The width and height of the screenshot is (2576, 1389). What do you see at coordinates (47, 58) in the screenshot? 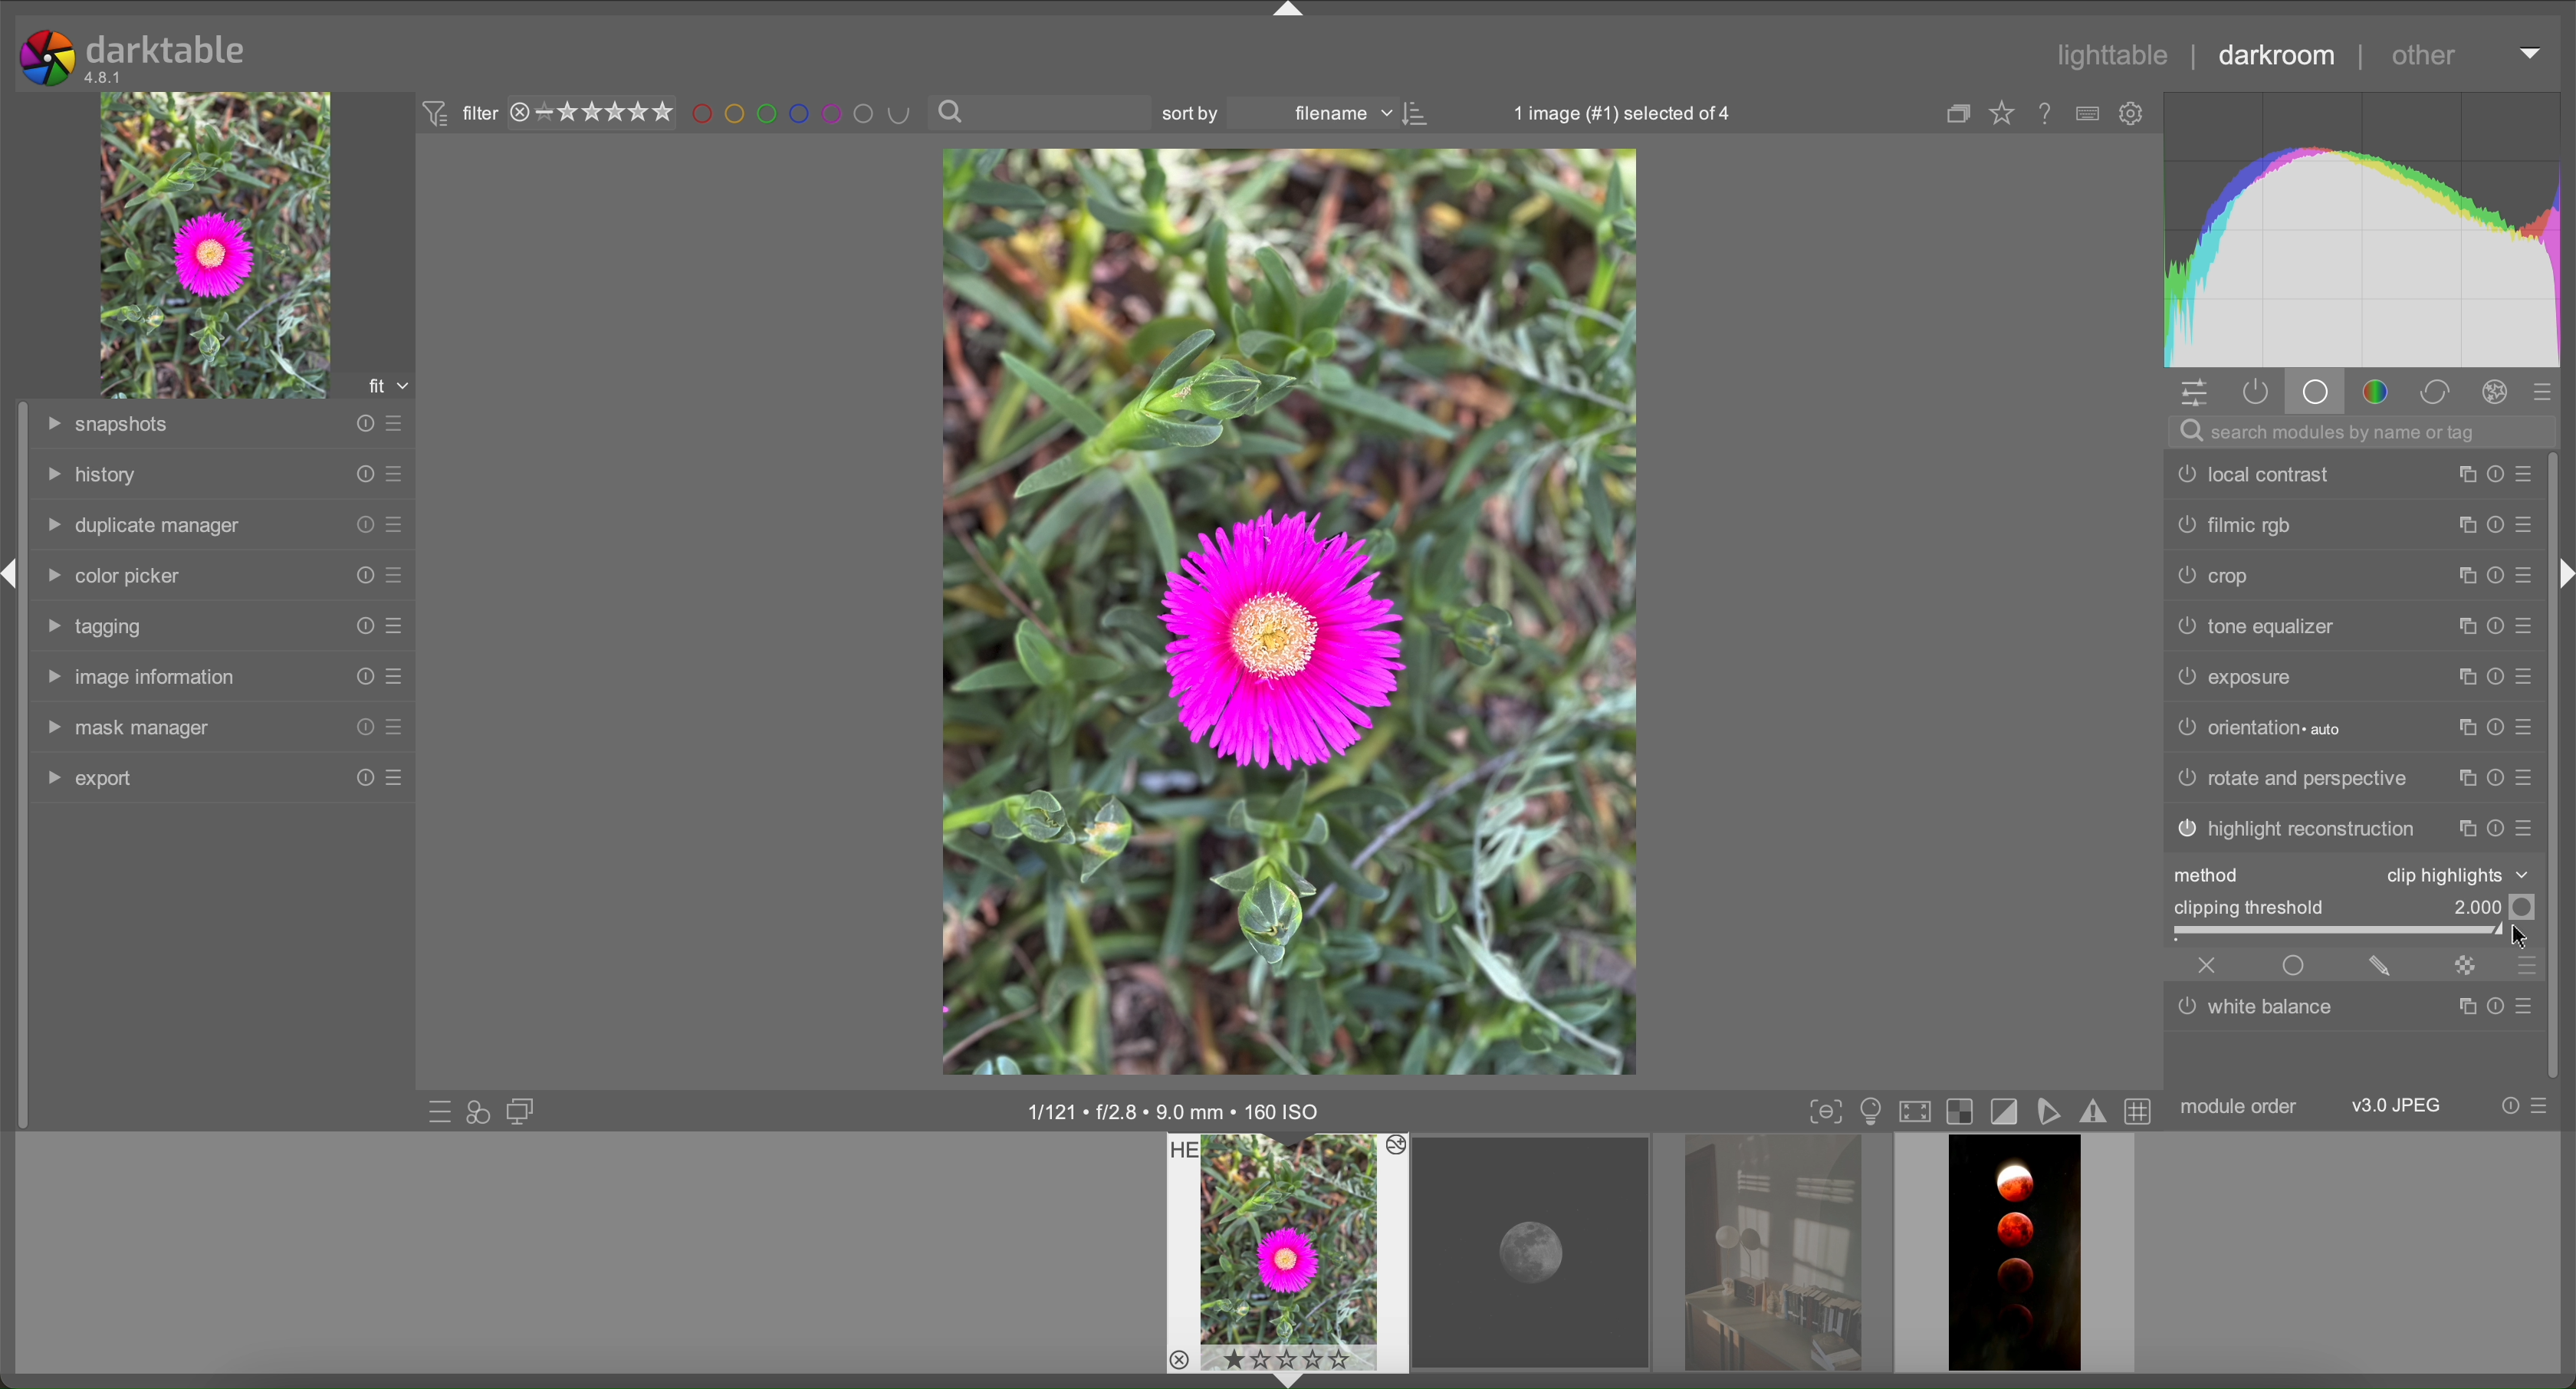
I see `logo` at bounding box center [47, 58].